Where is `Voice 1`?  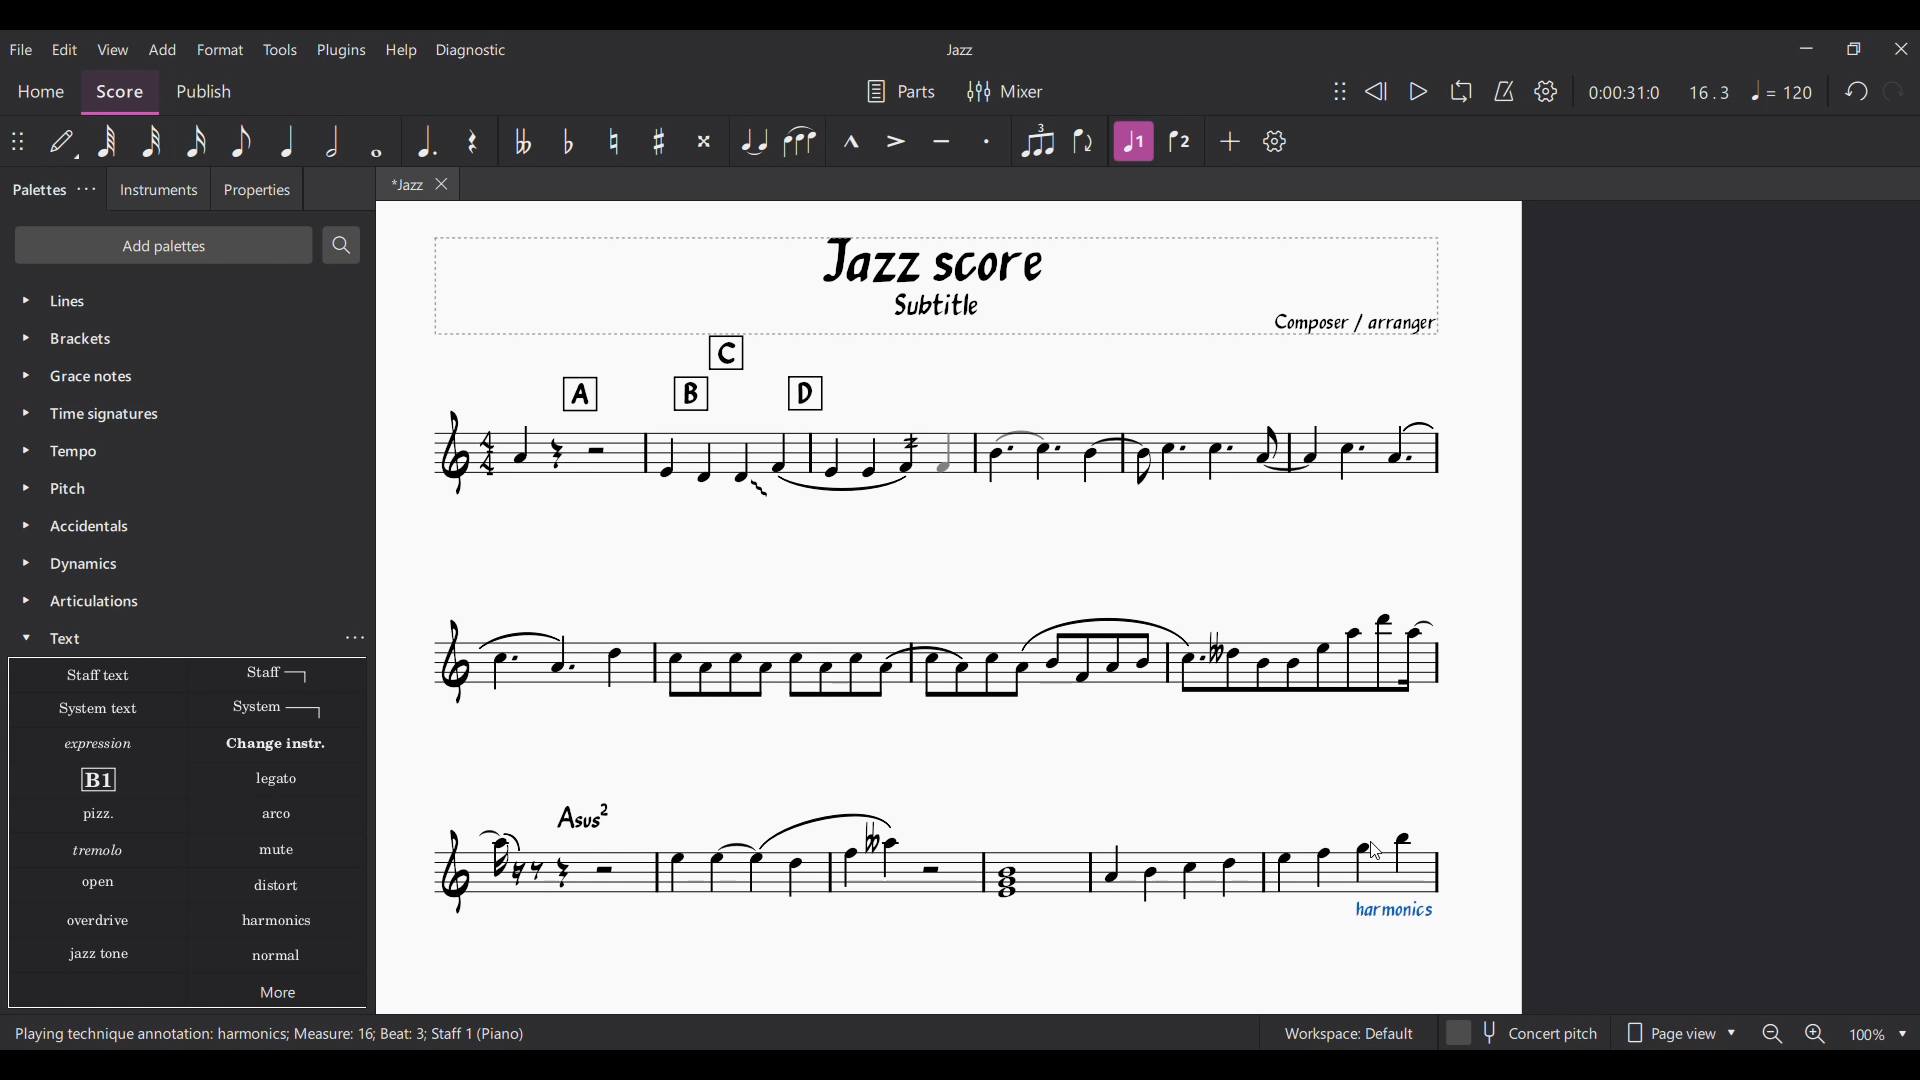 Voice 1 is located at coordinates (1084, 143).